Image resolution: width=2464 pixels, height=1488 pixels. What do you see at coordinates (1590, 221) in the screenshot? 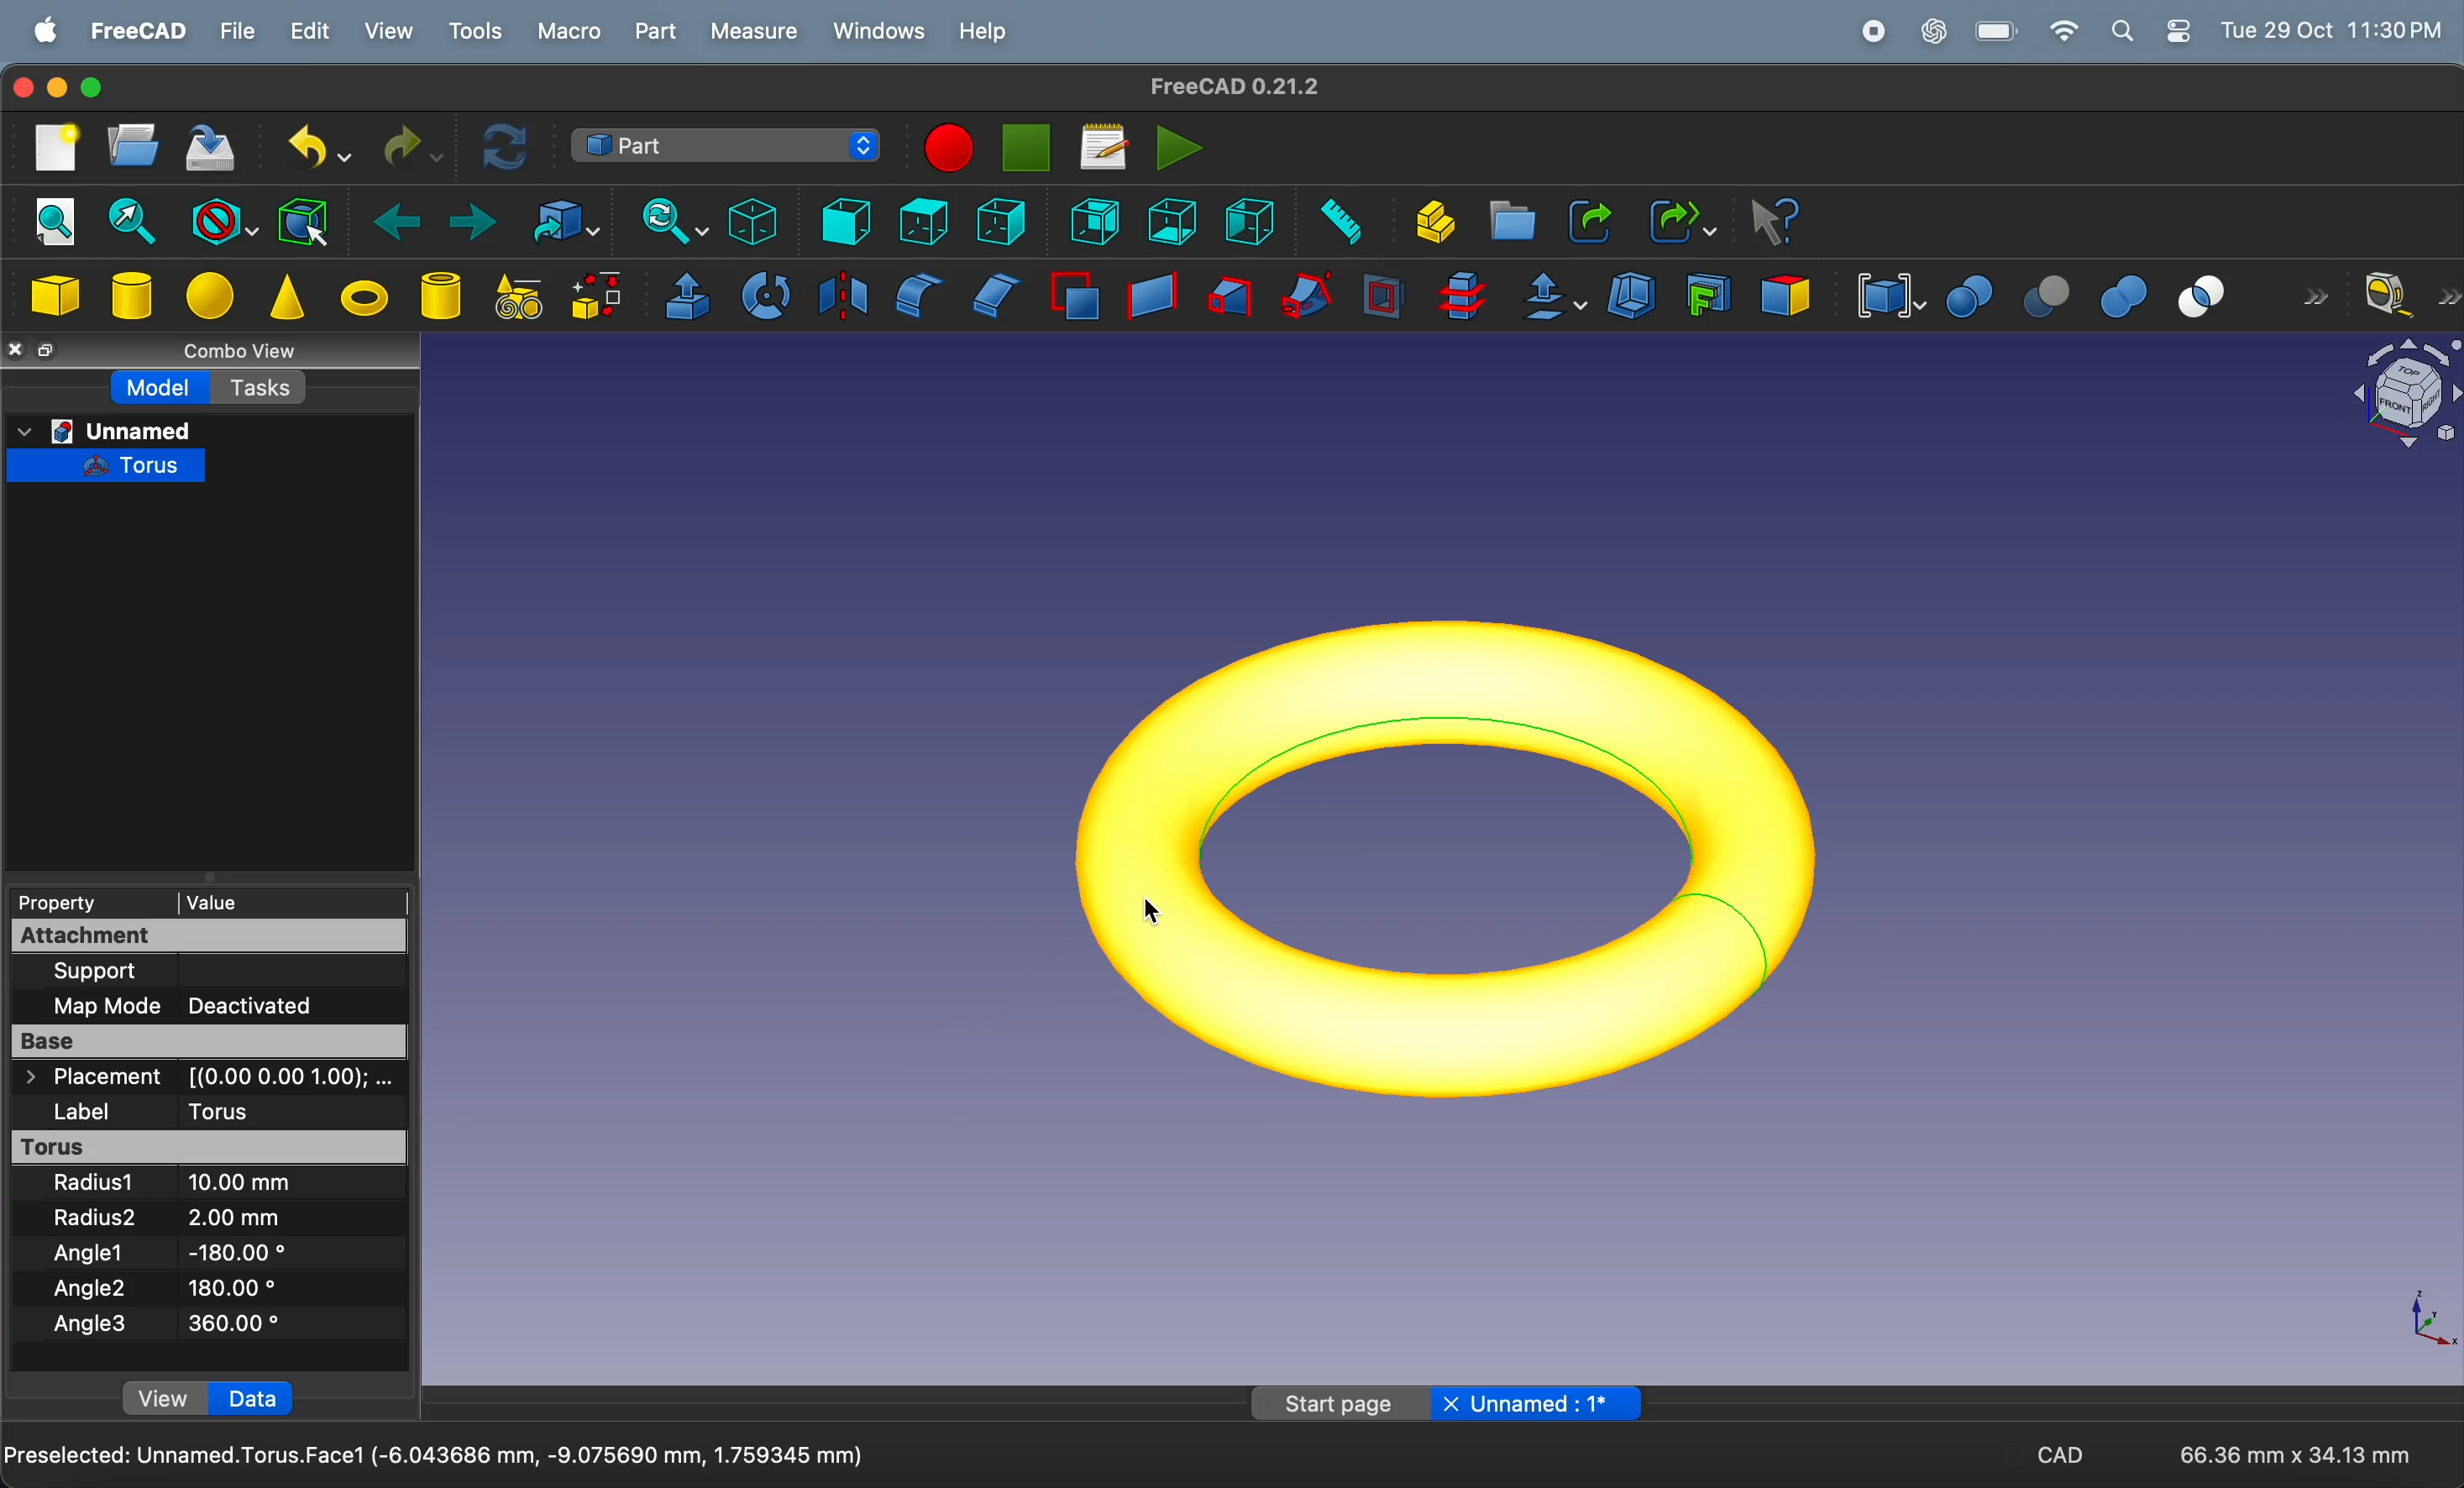
I see `make link` at bounding box center [1590, 221].